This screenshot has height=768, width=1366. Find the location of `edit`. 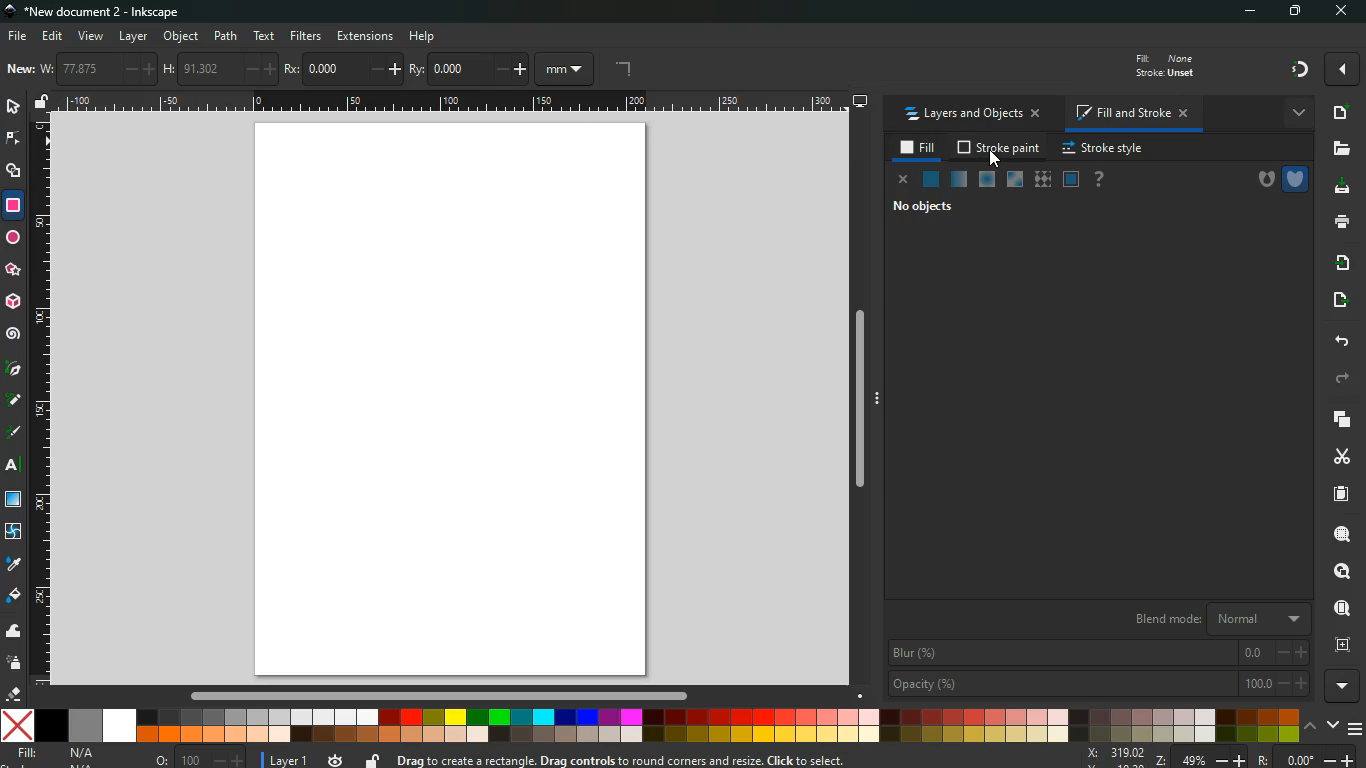

edit is located at coordinates (53, 36).